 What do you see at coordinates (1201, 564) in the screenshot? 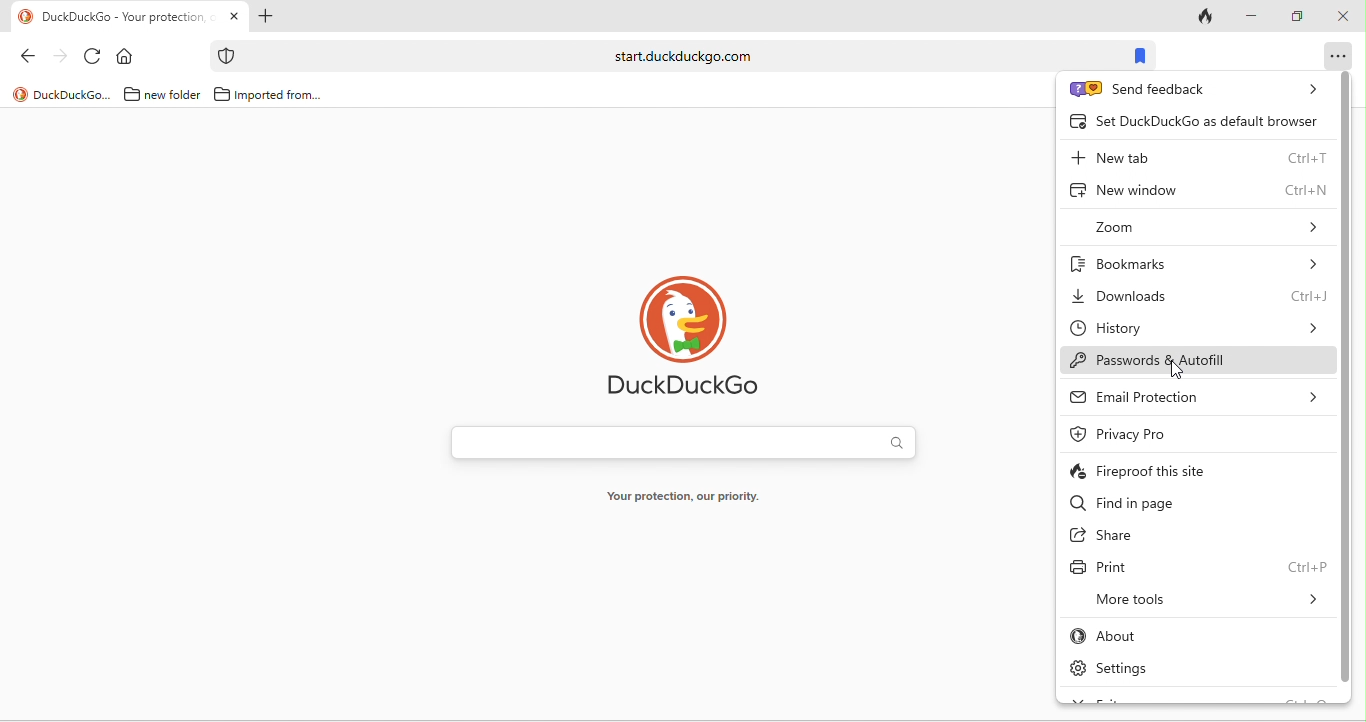
I see `print` at bounding box center [1201, 564].